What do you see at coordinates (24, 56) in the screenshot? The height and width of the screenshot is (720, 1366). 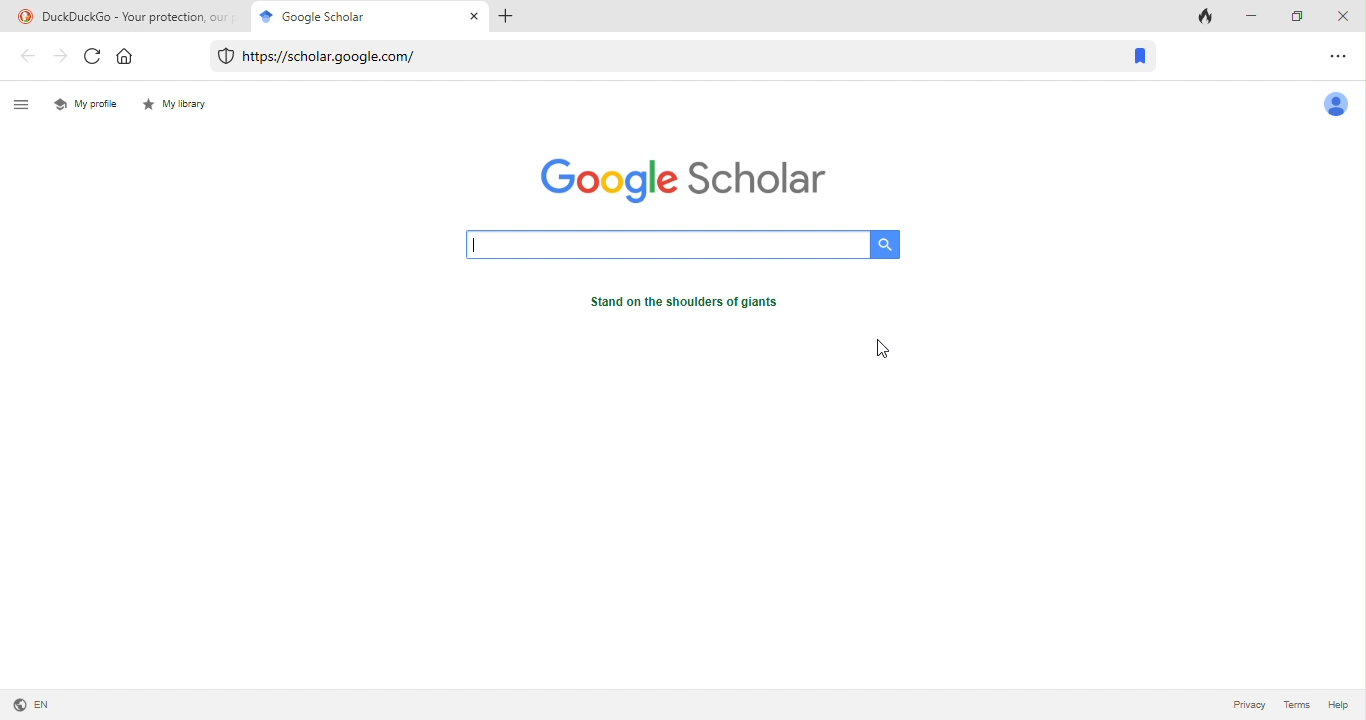 I see `back` at bounding box center [24, 56].